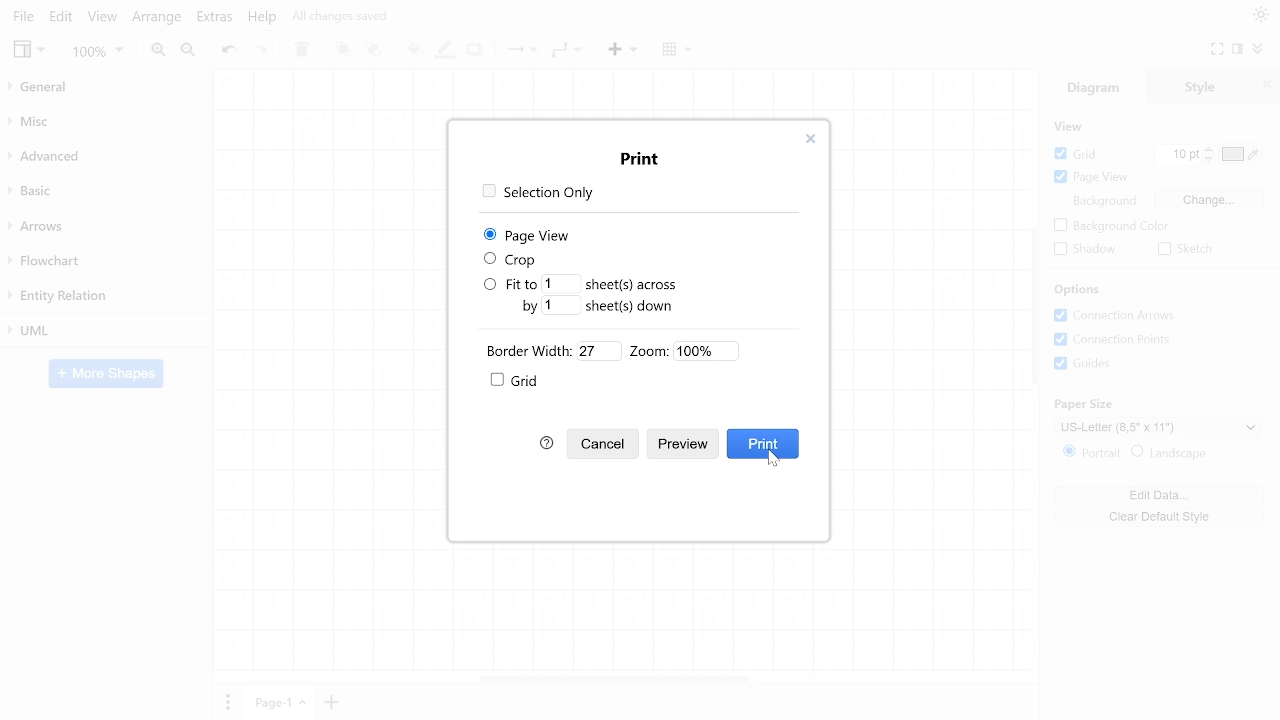 Image resolution: width=1280 pixels, height=720 pixels. What do you see at coordinates (1112, 227) in the screenshot?
I see `Background color` at bounding box center [1112, 227].